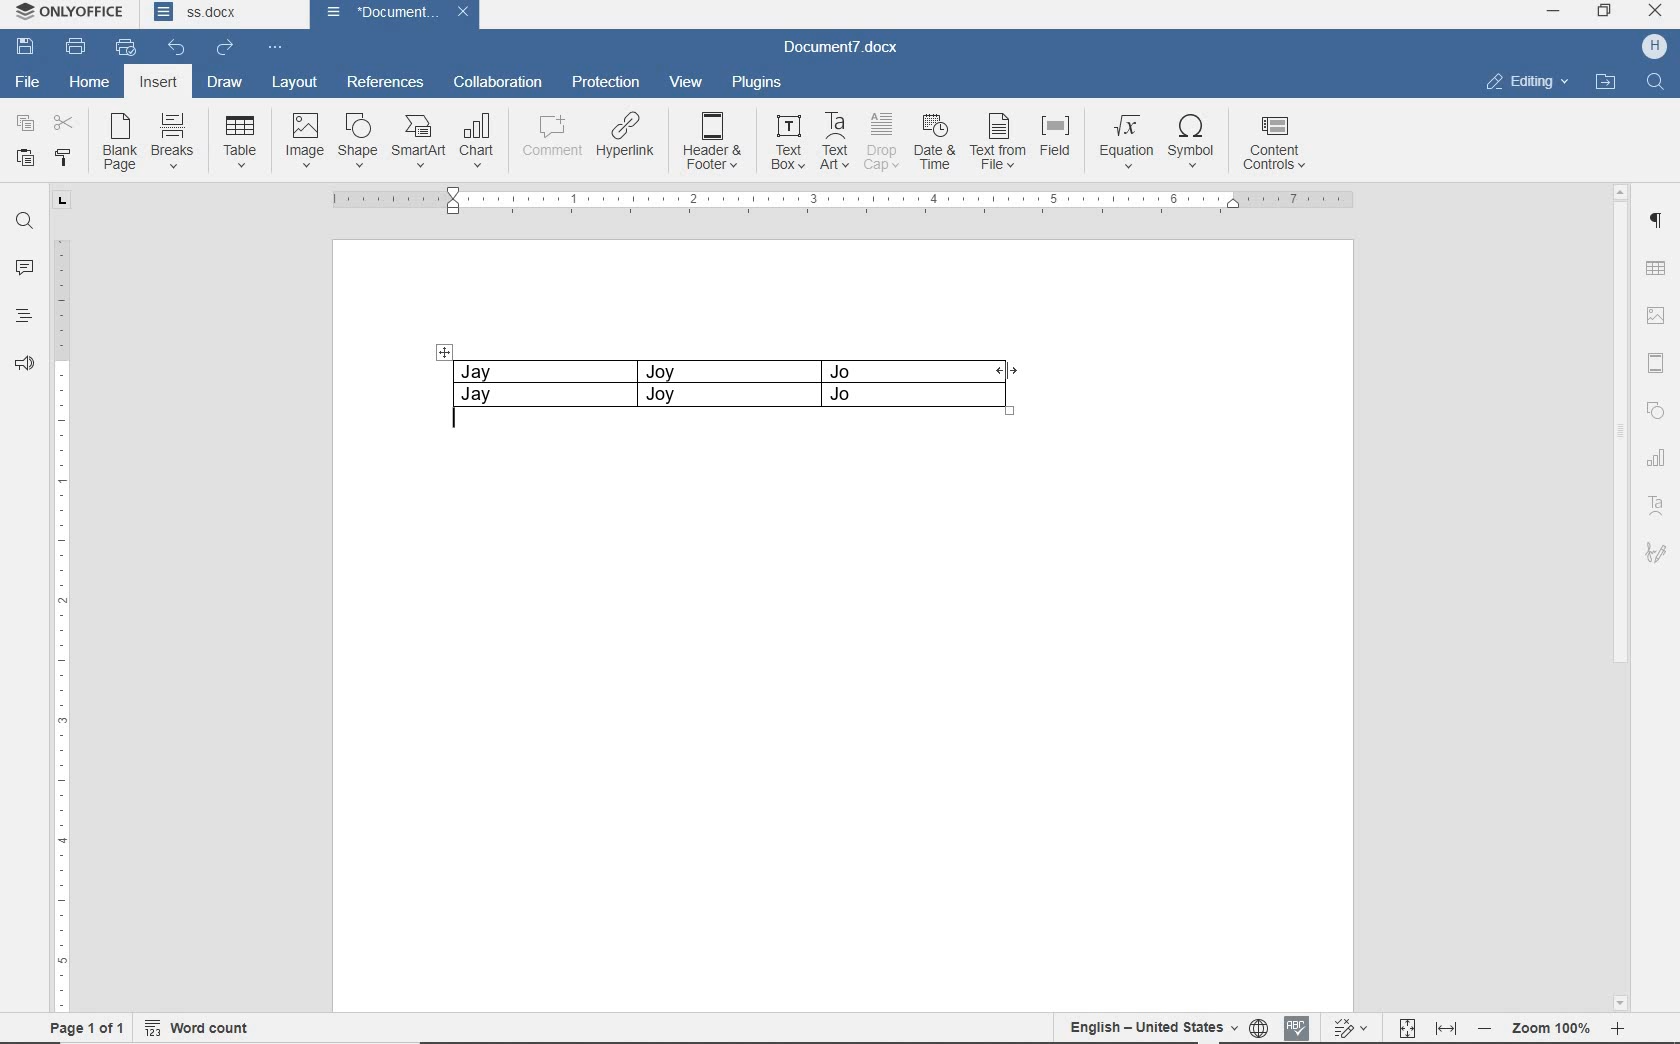 This screenshot has width=1680, height=1044. Describe the element at coordinates (1299, 1025) in the screenshot. I see `SPELL CHECKING` at that location.